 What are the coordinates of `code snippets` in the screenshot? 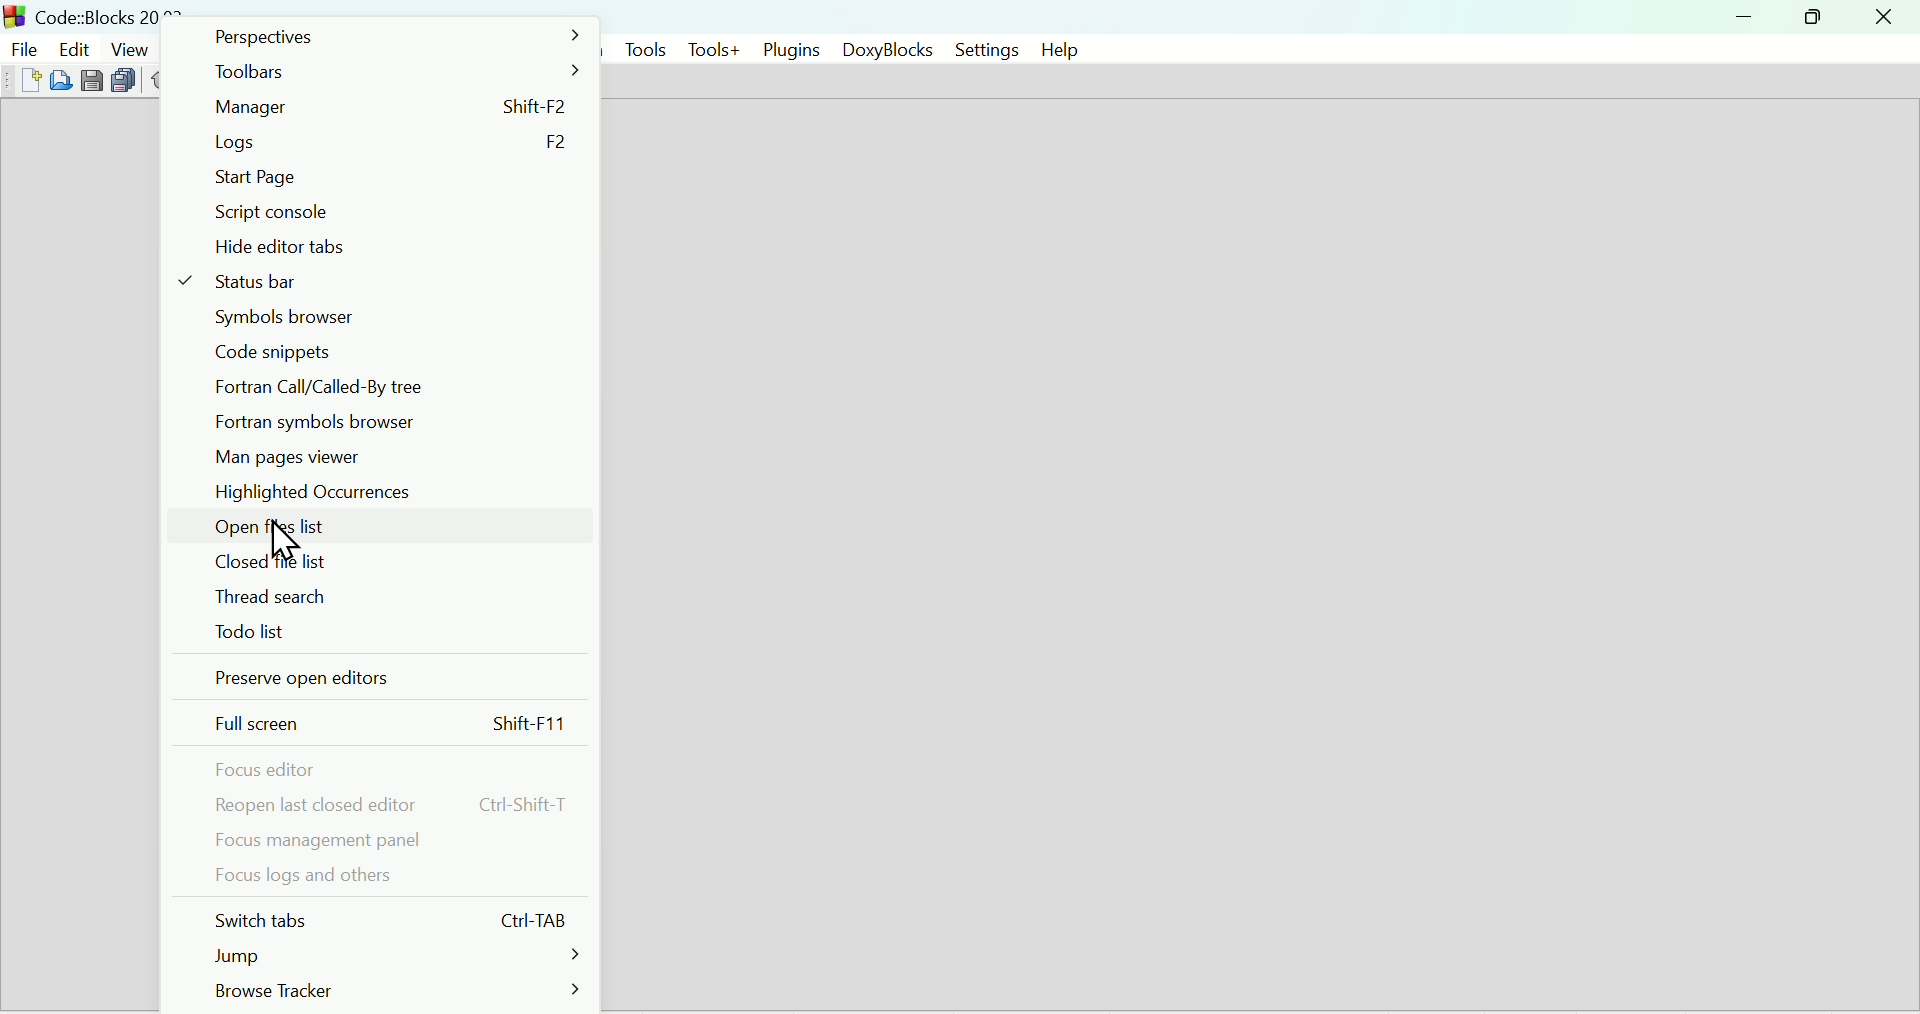 It's located at (383, 353).